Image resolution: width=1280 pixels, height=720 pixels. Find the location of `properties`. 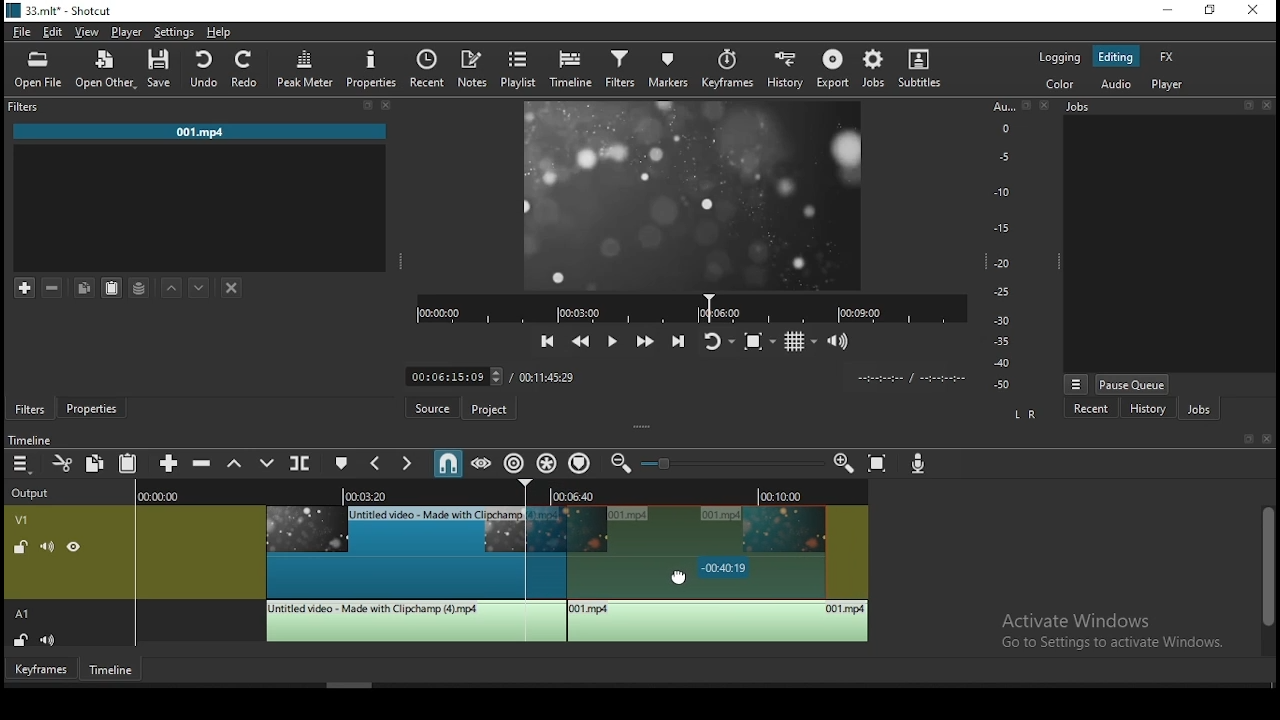

properties is located at coordinates (95, 407).